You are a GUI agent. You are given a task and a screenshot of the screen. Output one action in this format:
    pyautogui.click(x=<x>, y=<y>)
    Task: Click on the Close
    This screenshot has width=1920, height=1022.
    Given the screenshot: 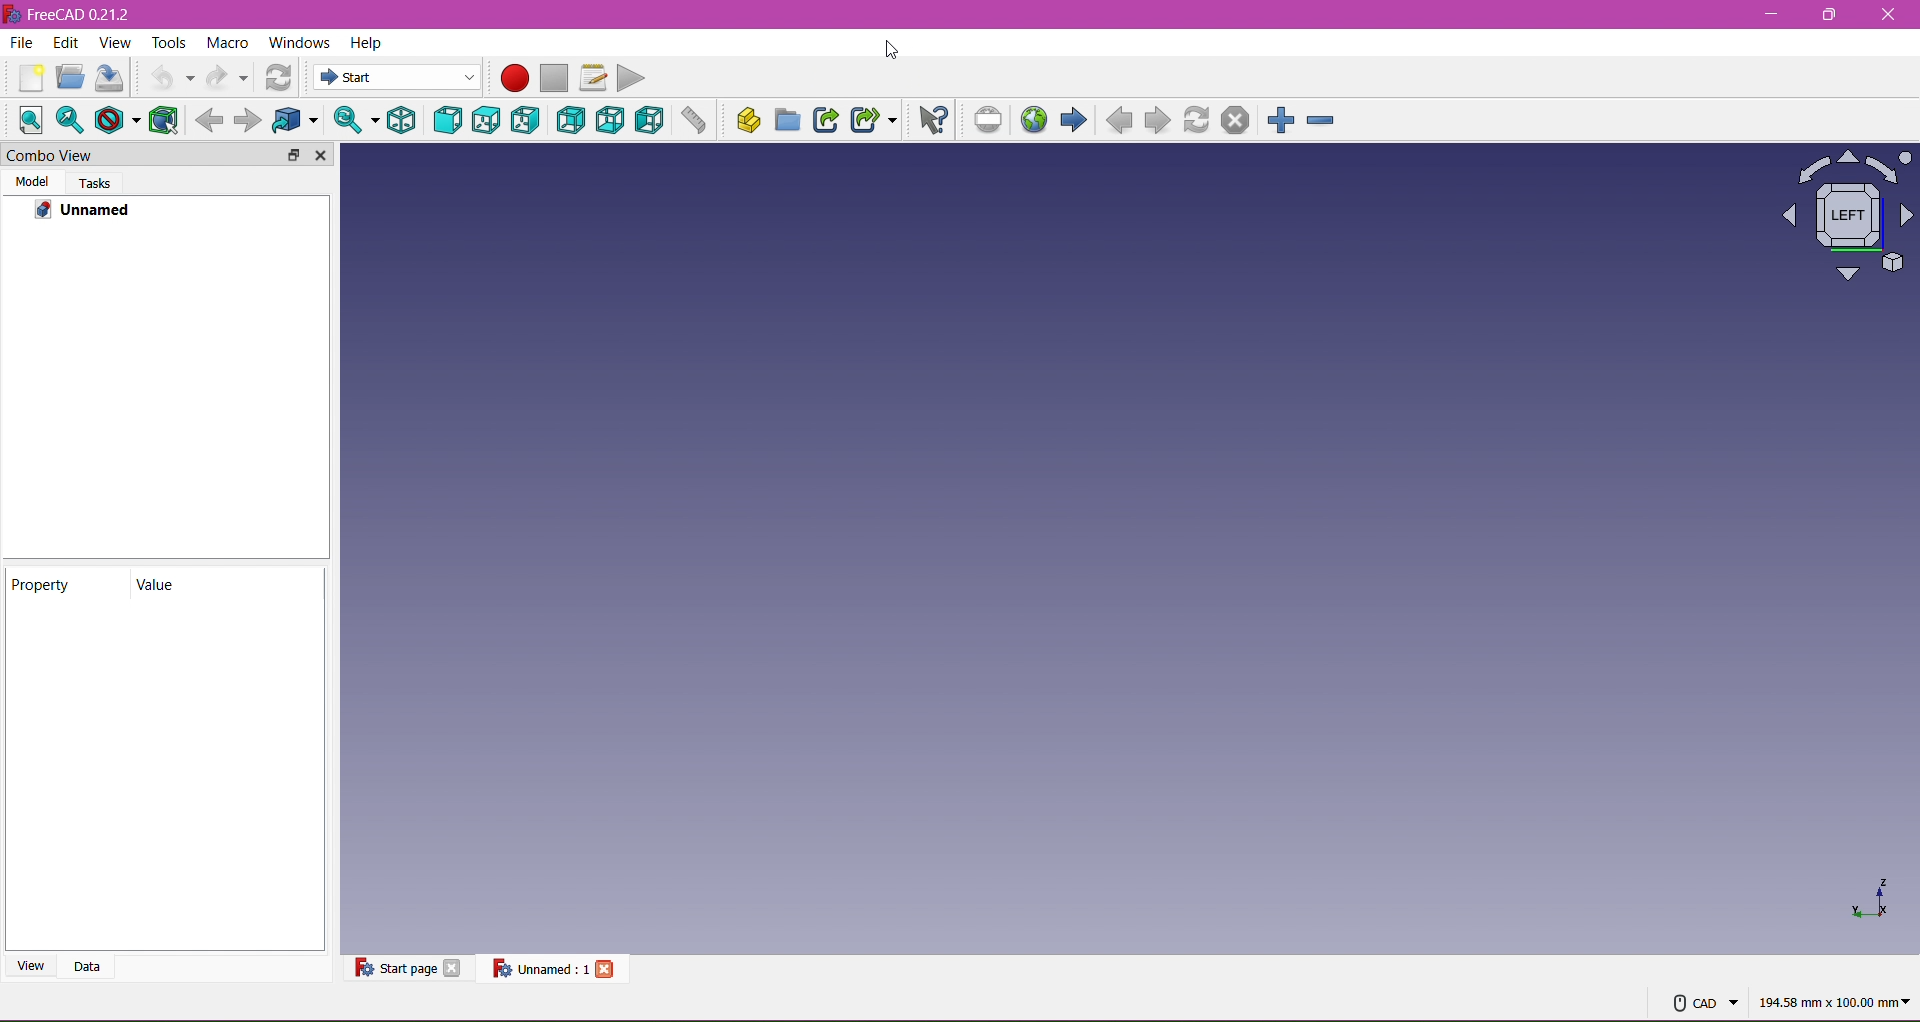 What is the action you would take?
    pyautogui.click(x=452, y=967)
    